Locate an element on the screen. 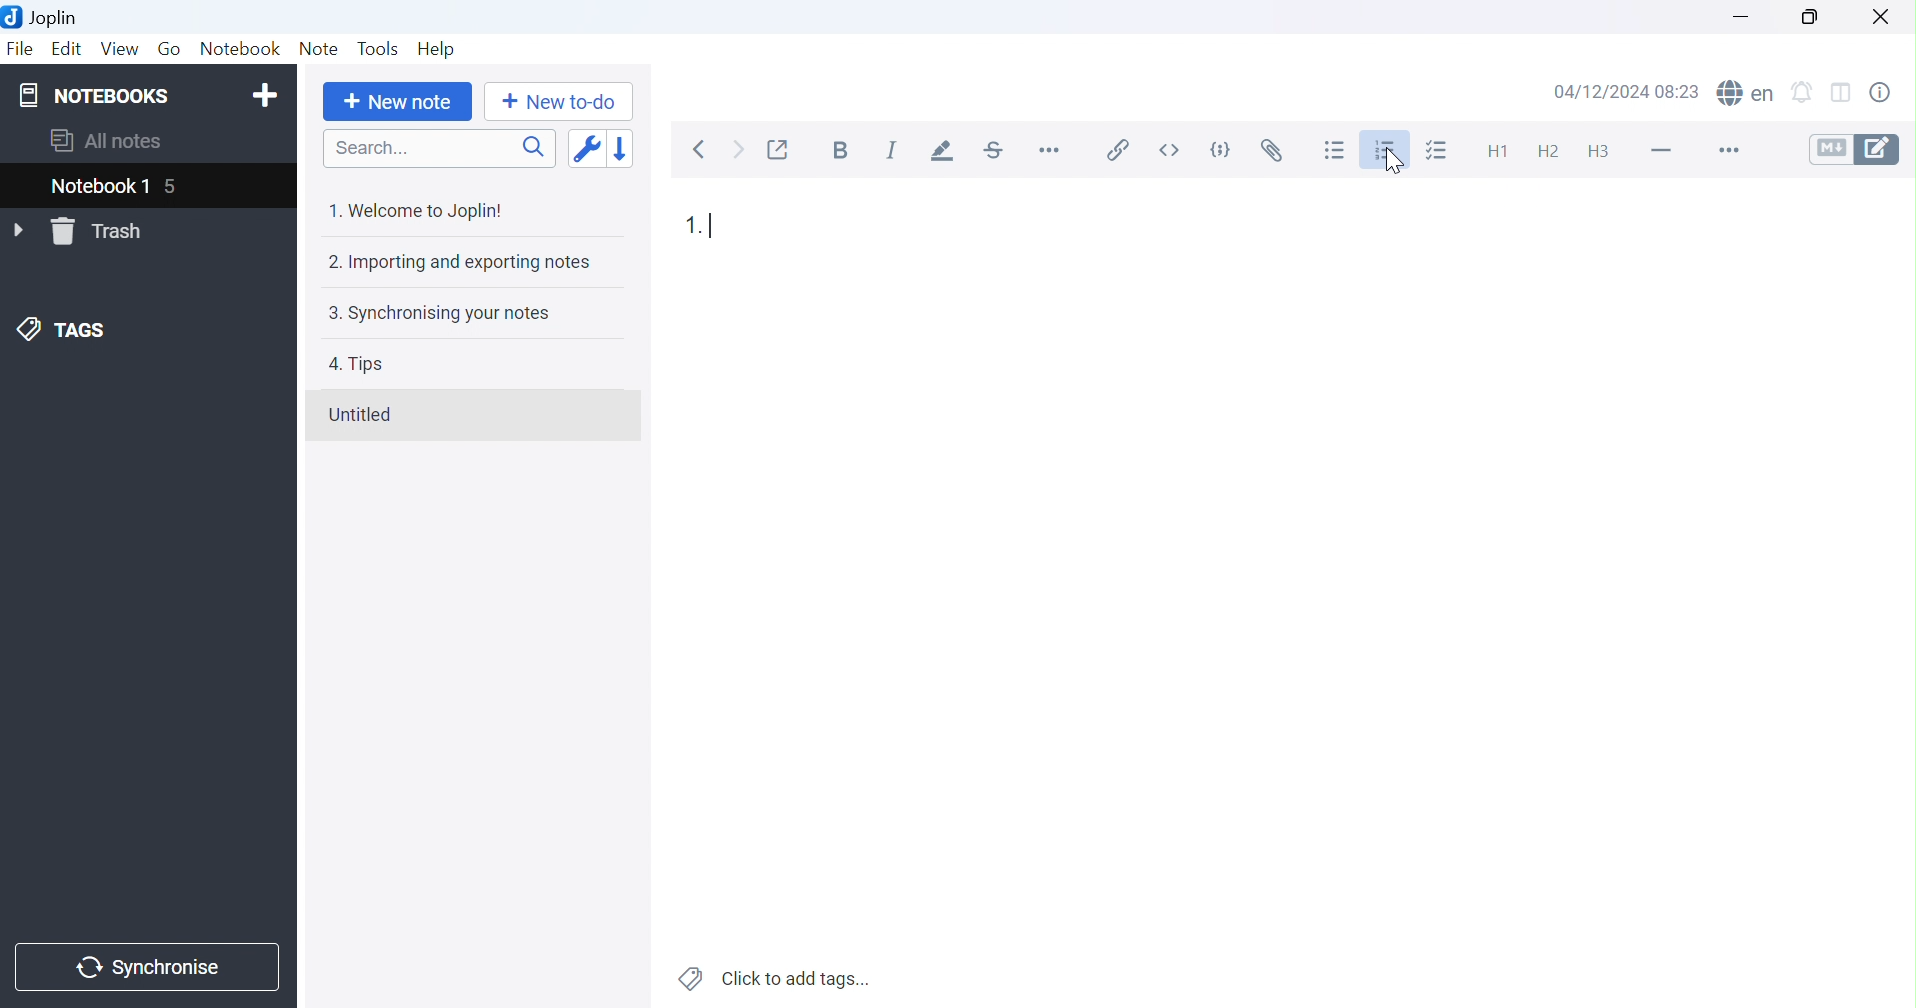 The width and height of the screenshot is (1916, 1008). 04/12/2024 08:23 is located at coordinates (1626, 93).